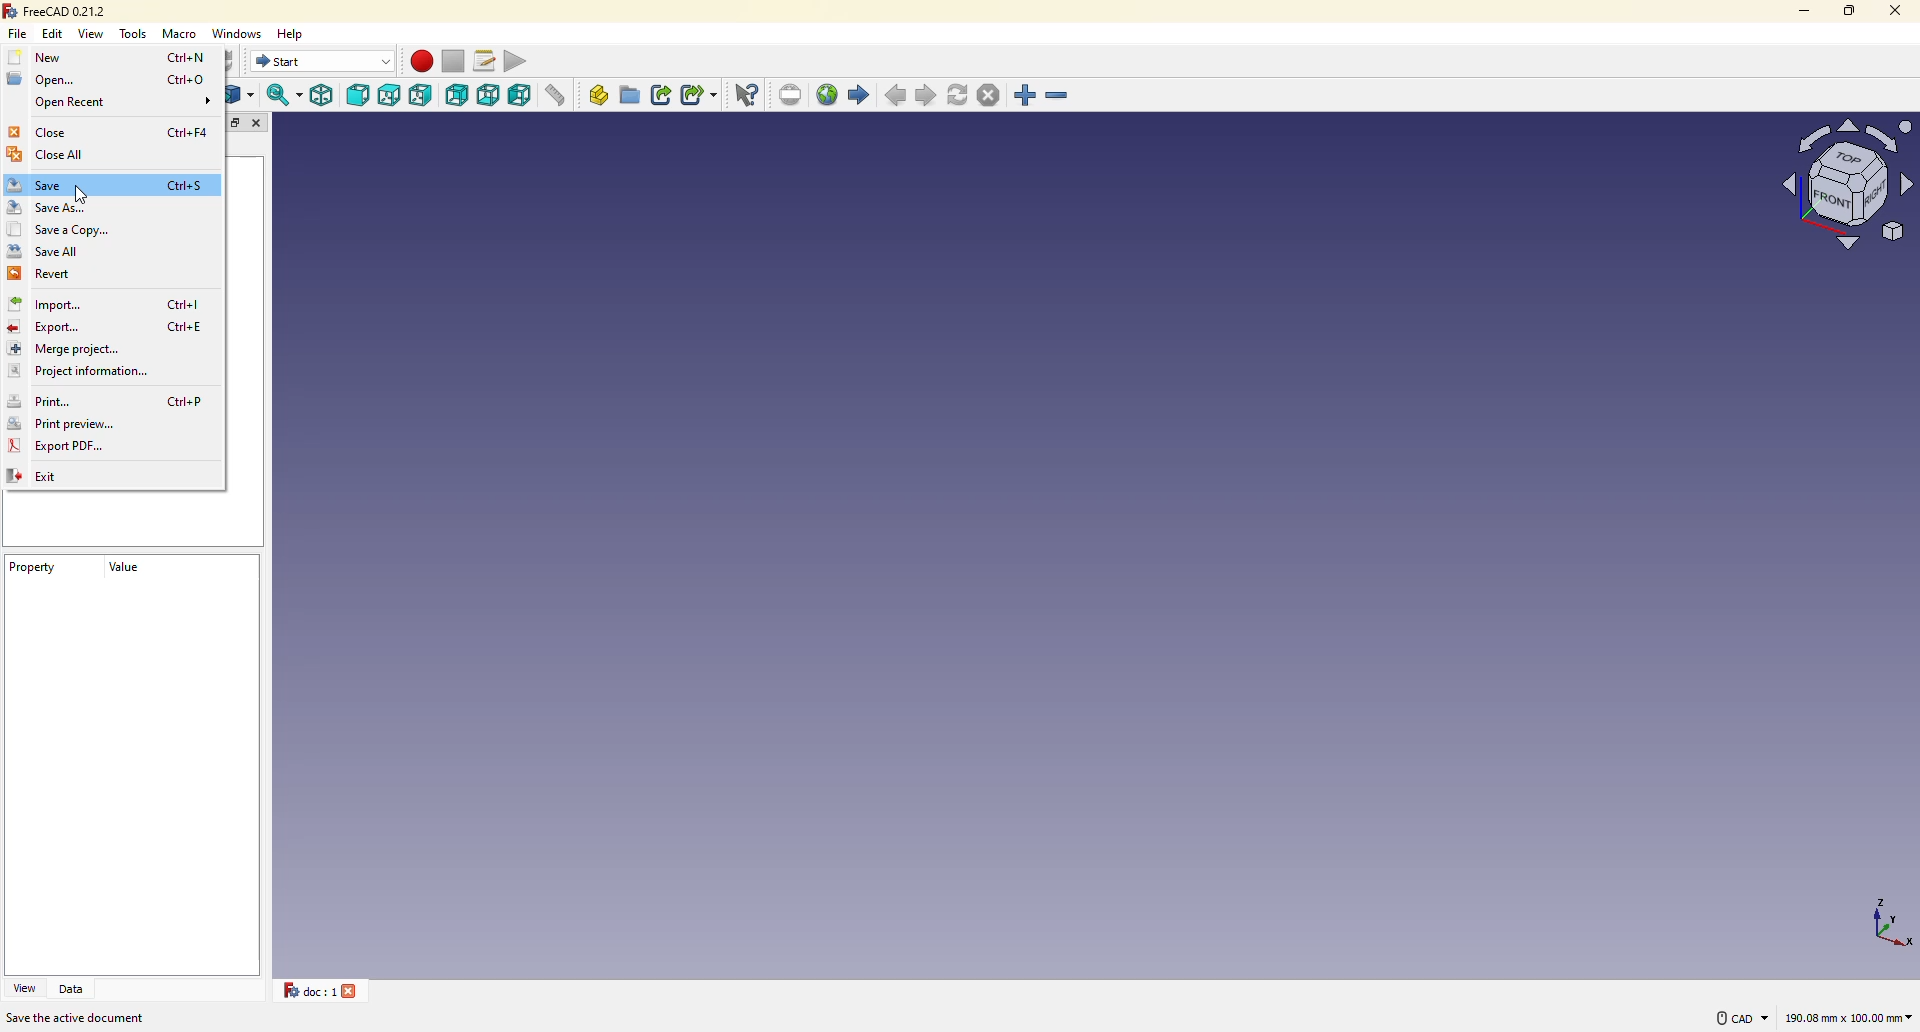 This screenshot has width=1920, height=1032. I want to click on expand icon, so click(205, 101).